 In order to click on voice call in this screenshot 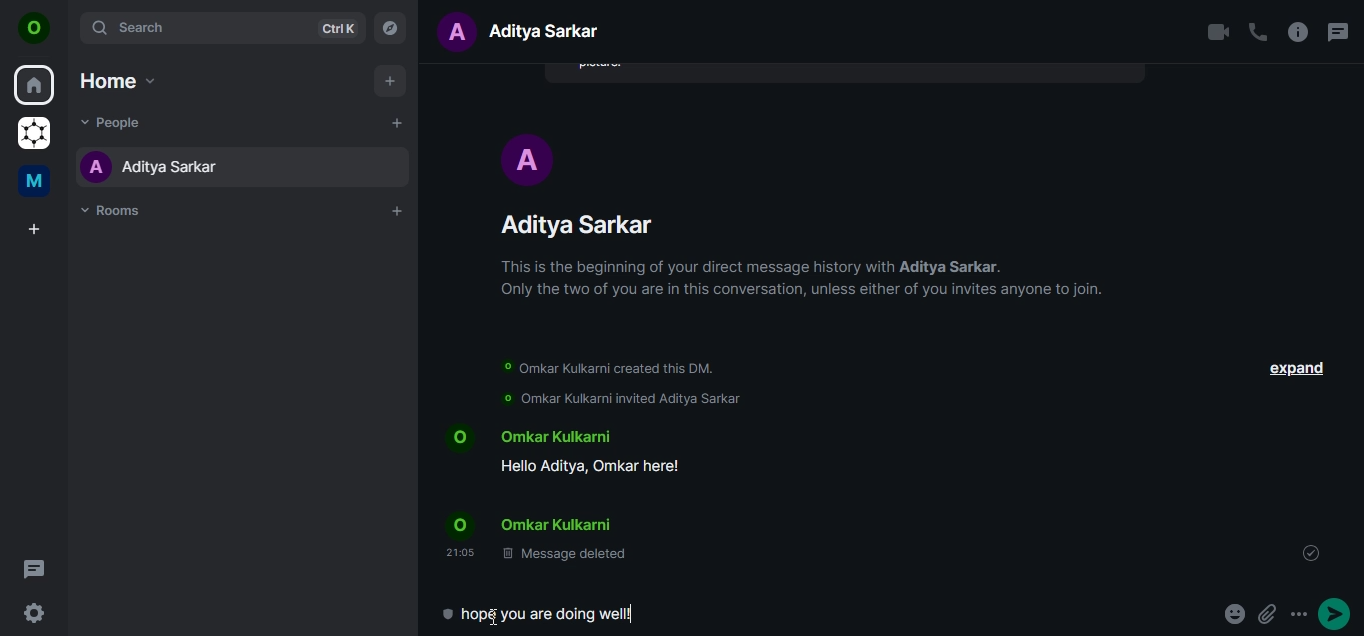, I will do `click(1257, 31)`.